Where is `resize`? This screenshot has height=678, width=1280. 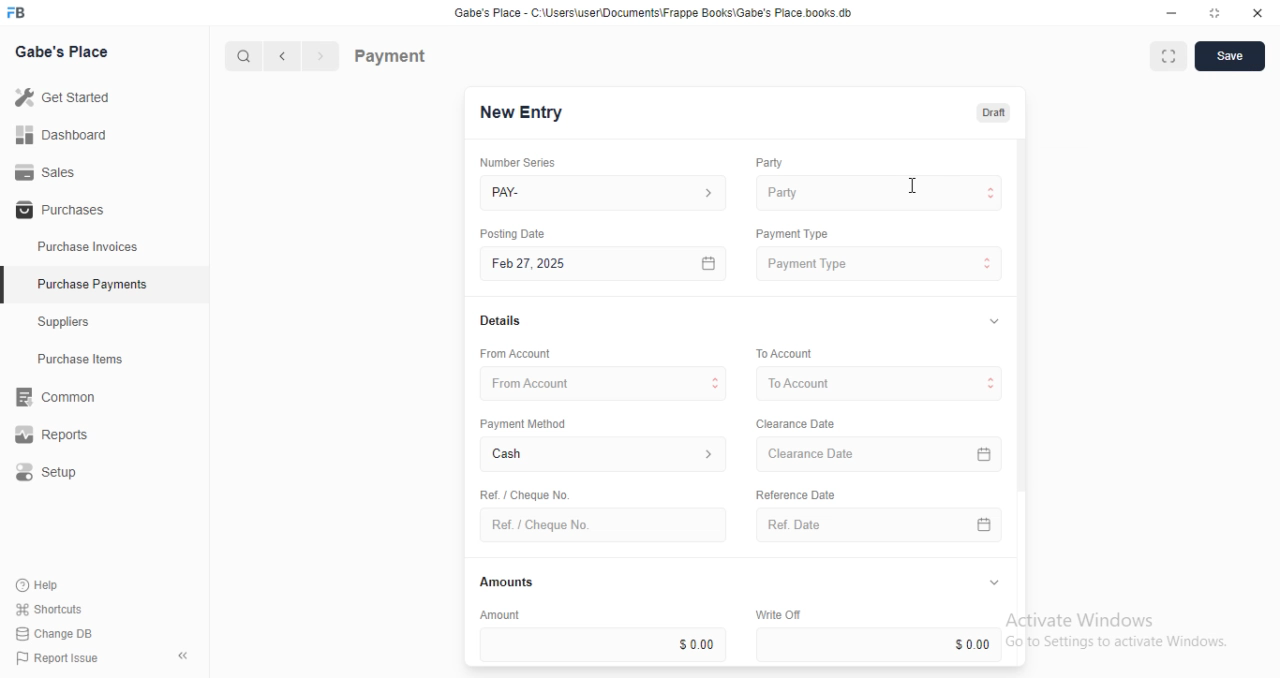
resize is located at coordinates (1213, 13).